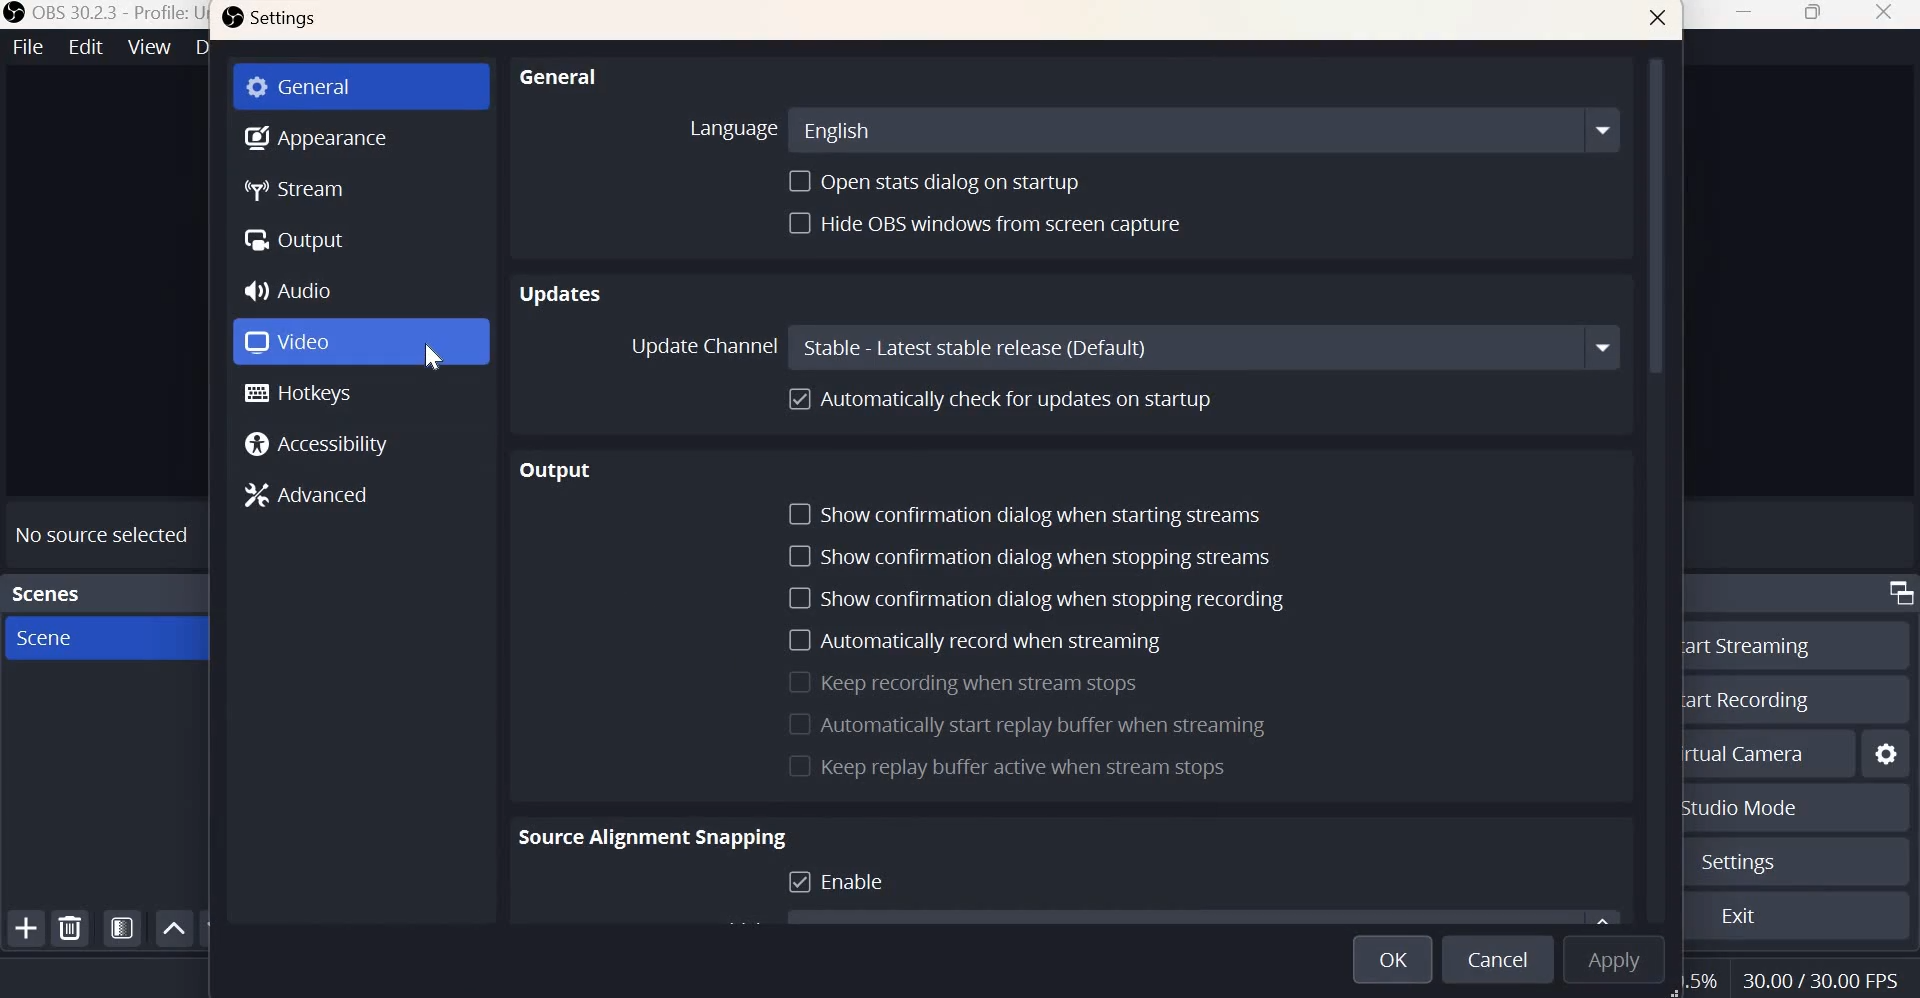  What do you see at coordinates (561, 472) in the screenshot?
I see `Output` at bounding box center [561, 472].